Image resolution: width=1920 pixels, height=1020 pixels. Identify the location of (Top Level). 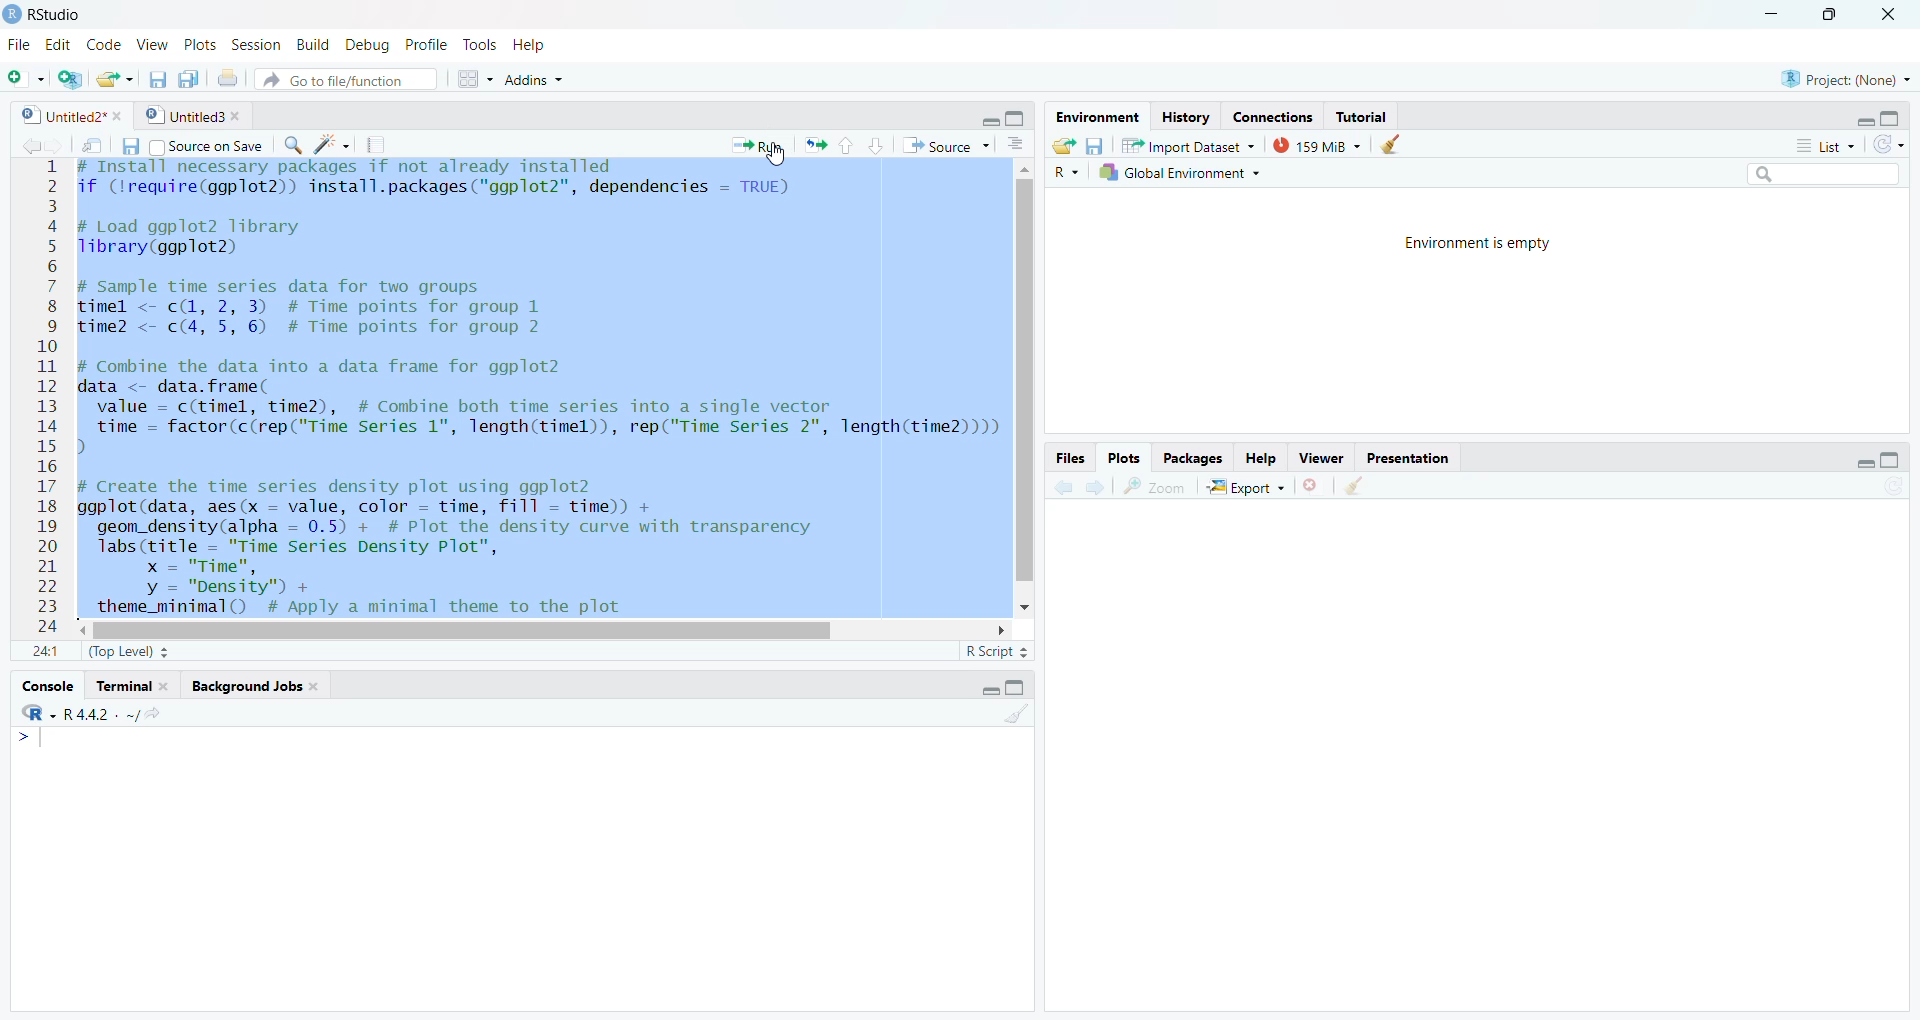
(127, 651).